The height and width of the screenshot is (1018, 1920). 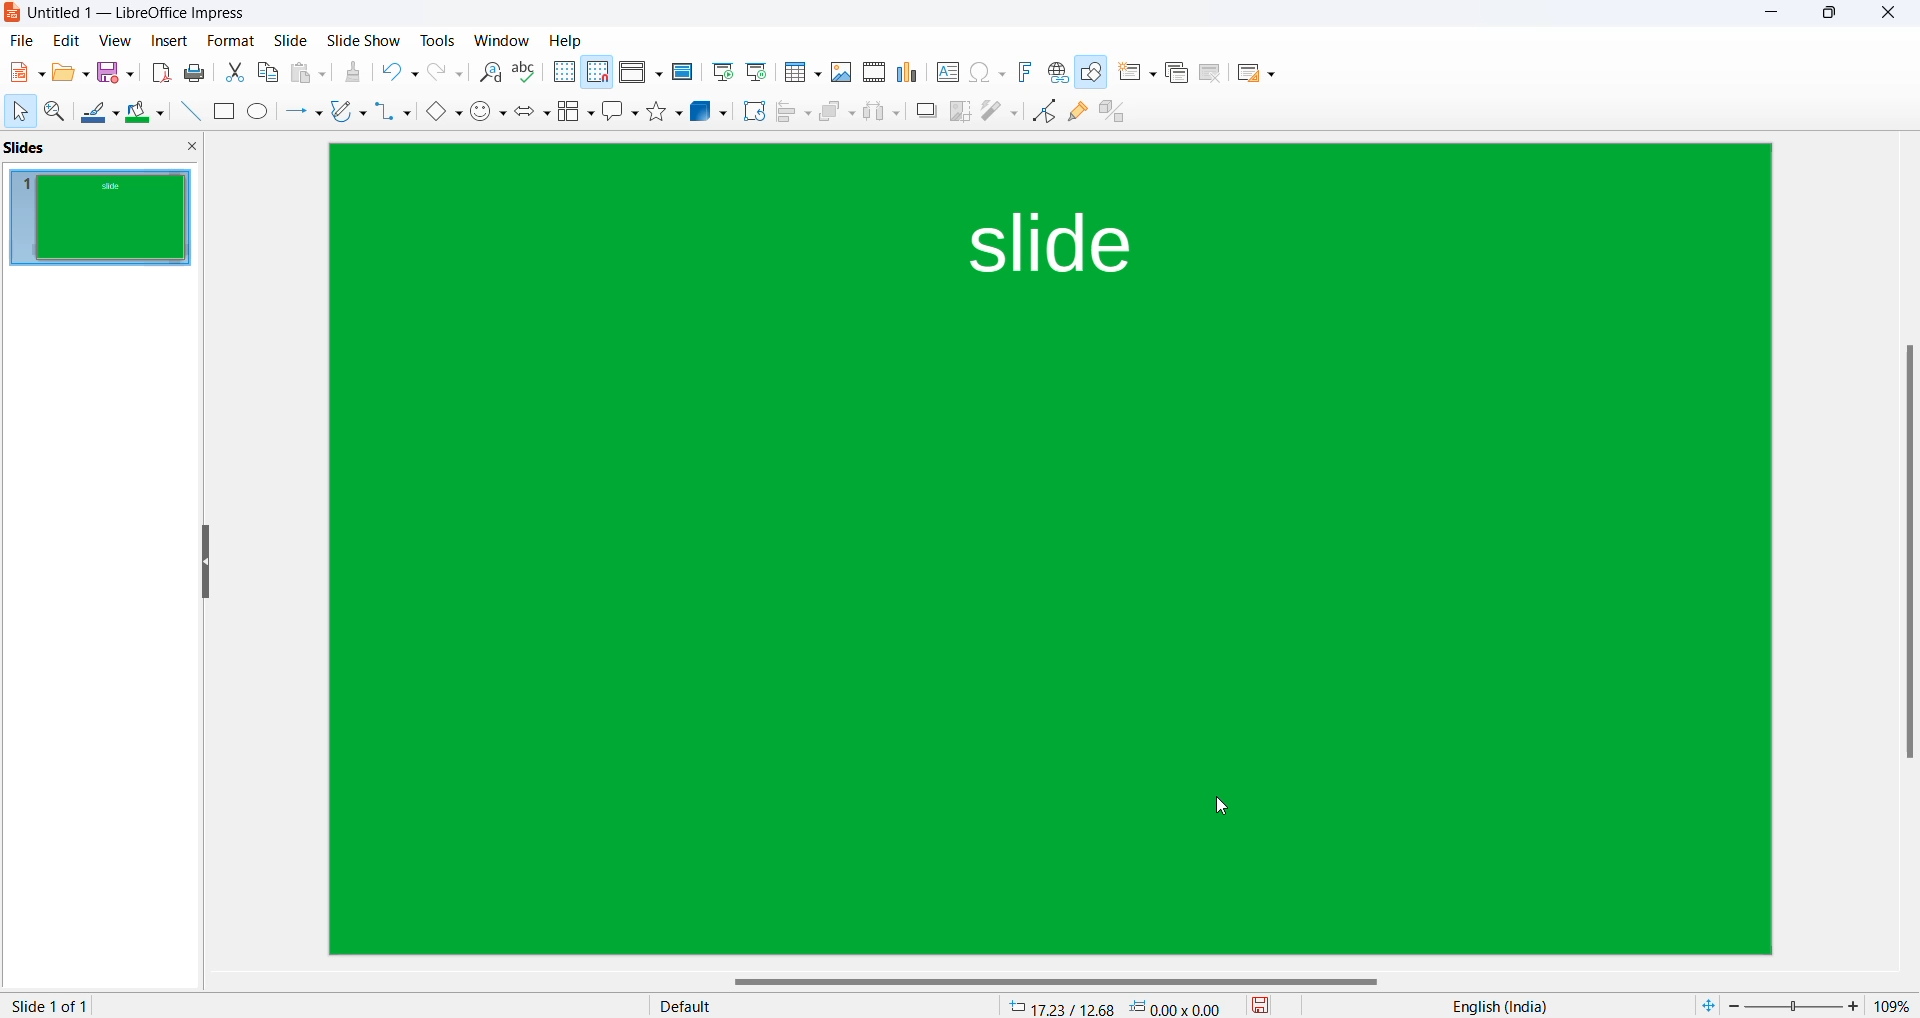 What do you see at coordinates (755, 71) in the screenshot?
I see `start from current slide` at bounding box center [755, 71].